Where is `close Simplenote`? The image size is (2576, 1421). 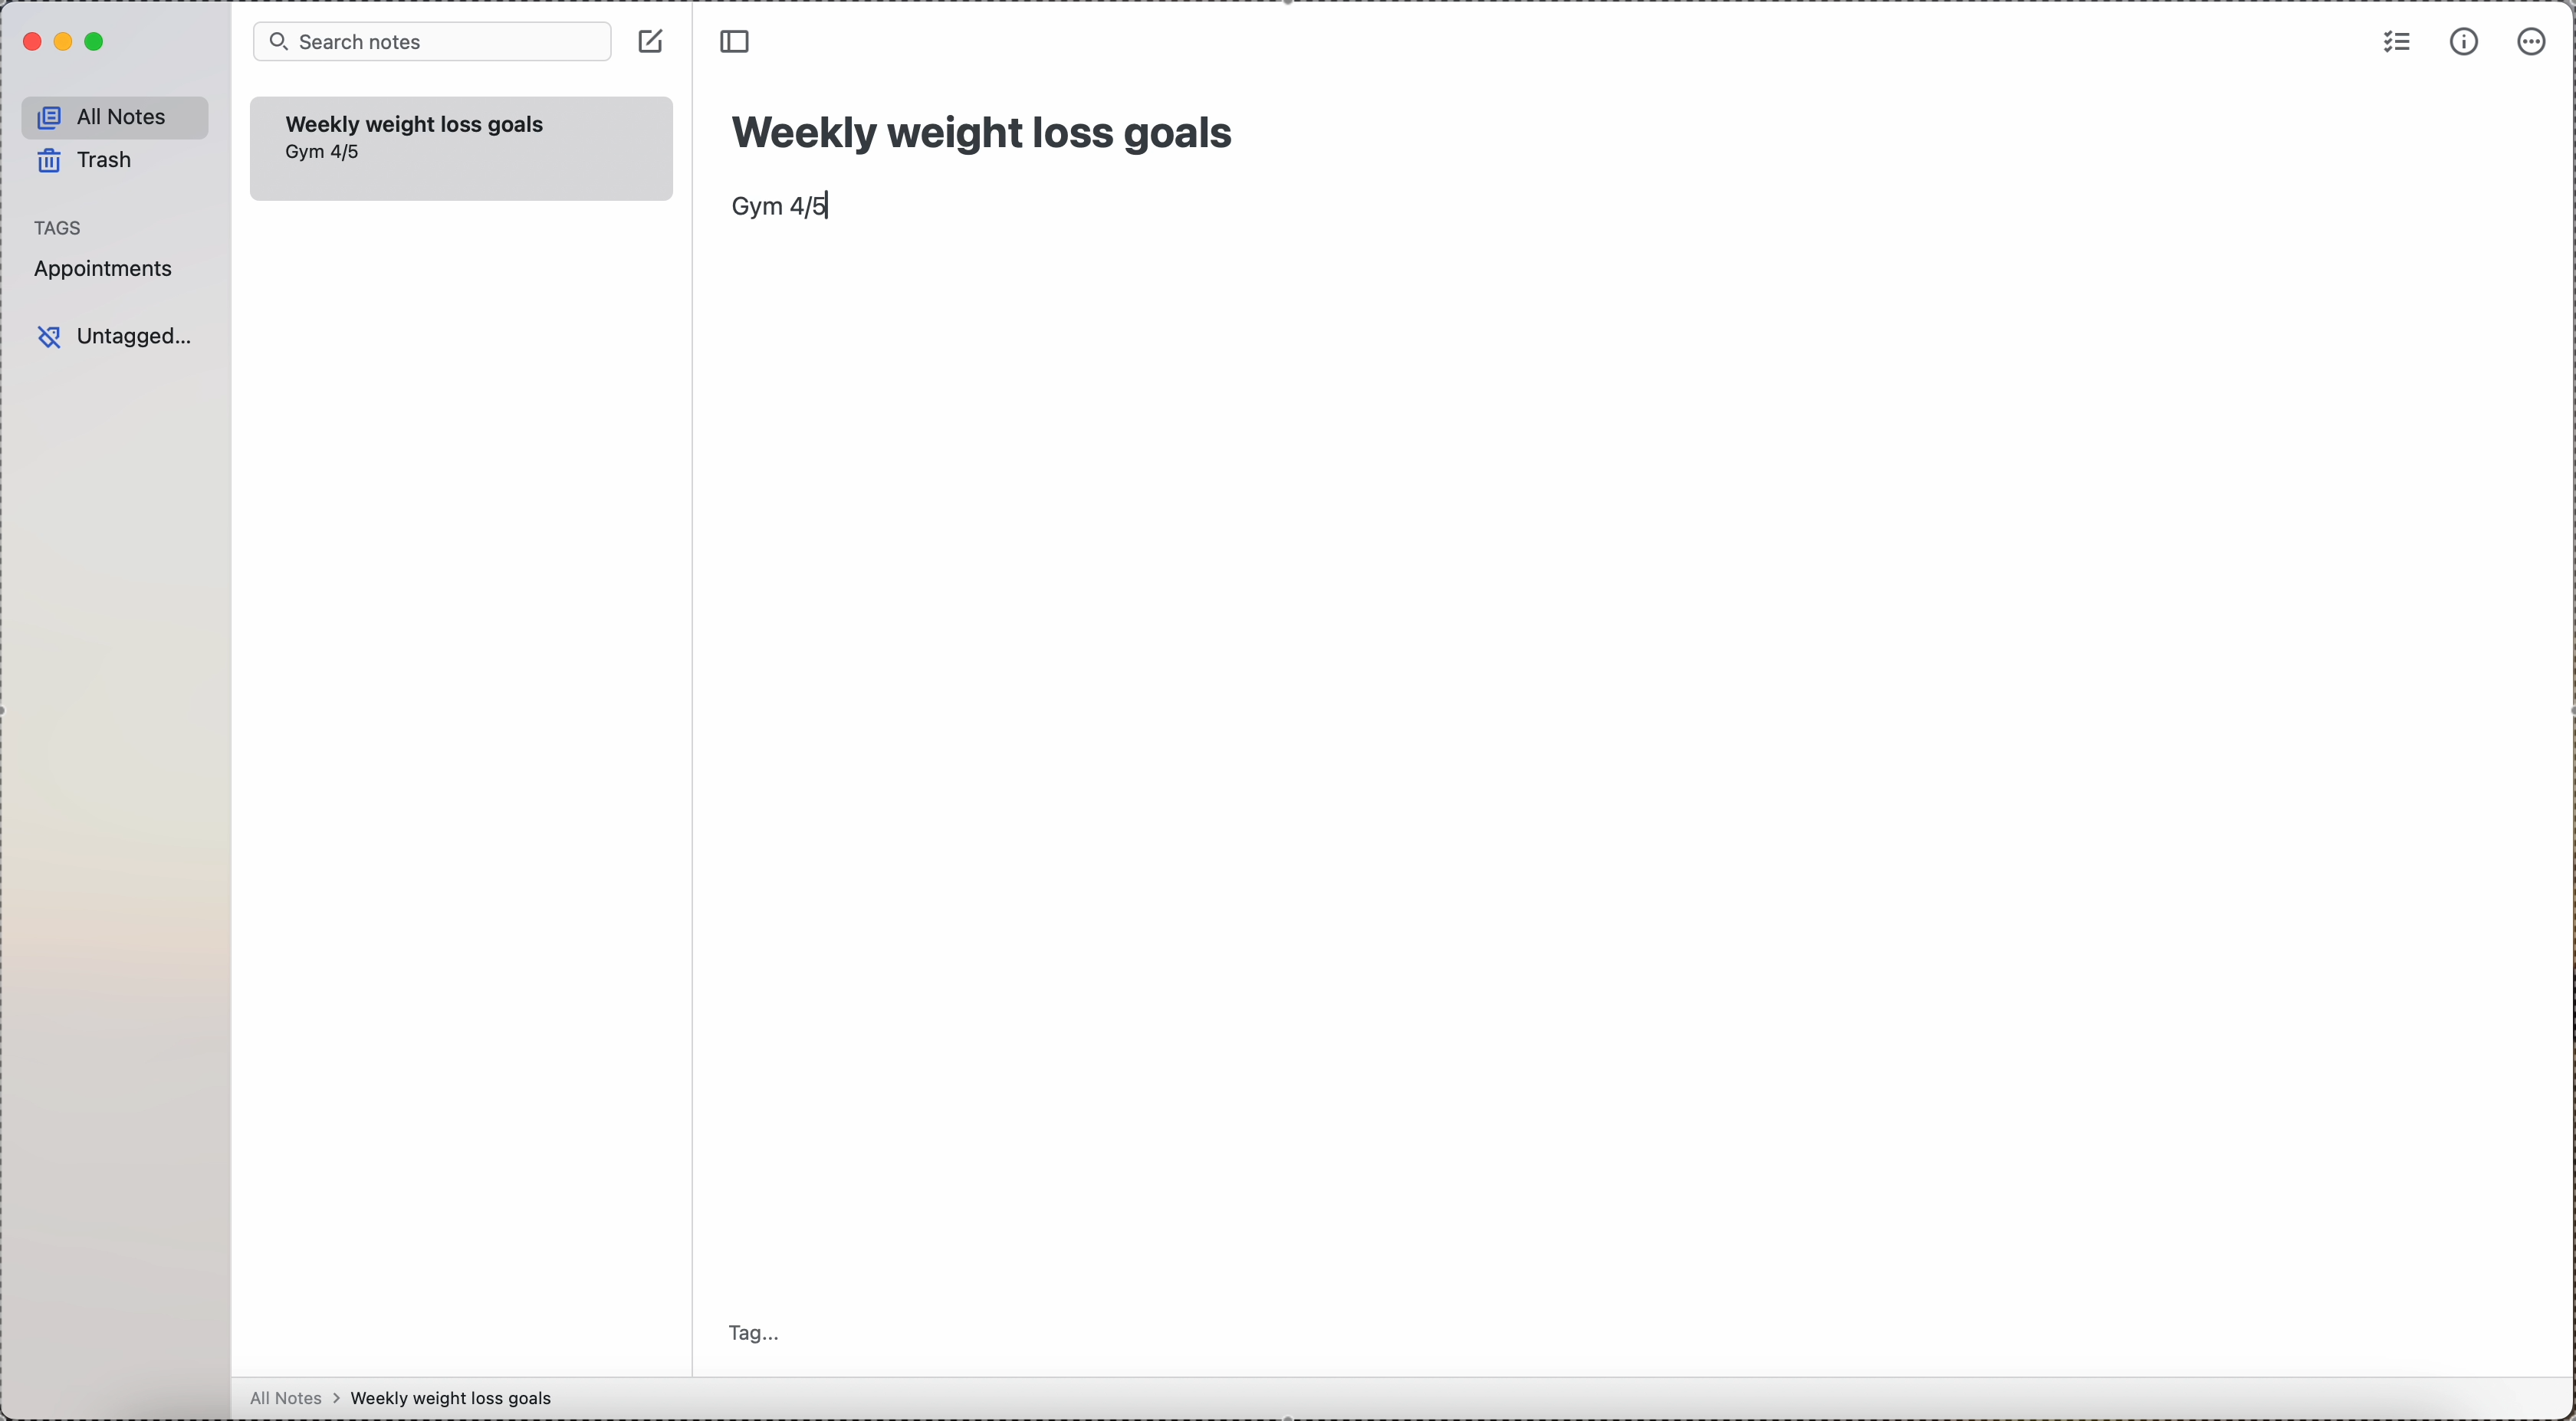
close Simplenote is located at coordinates (32, 41).